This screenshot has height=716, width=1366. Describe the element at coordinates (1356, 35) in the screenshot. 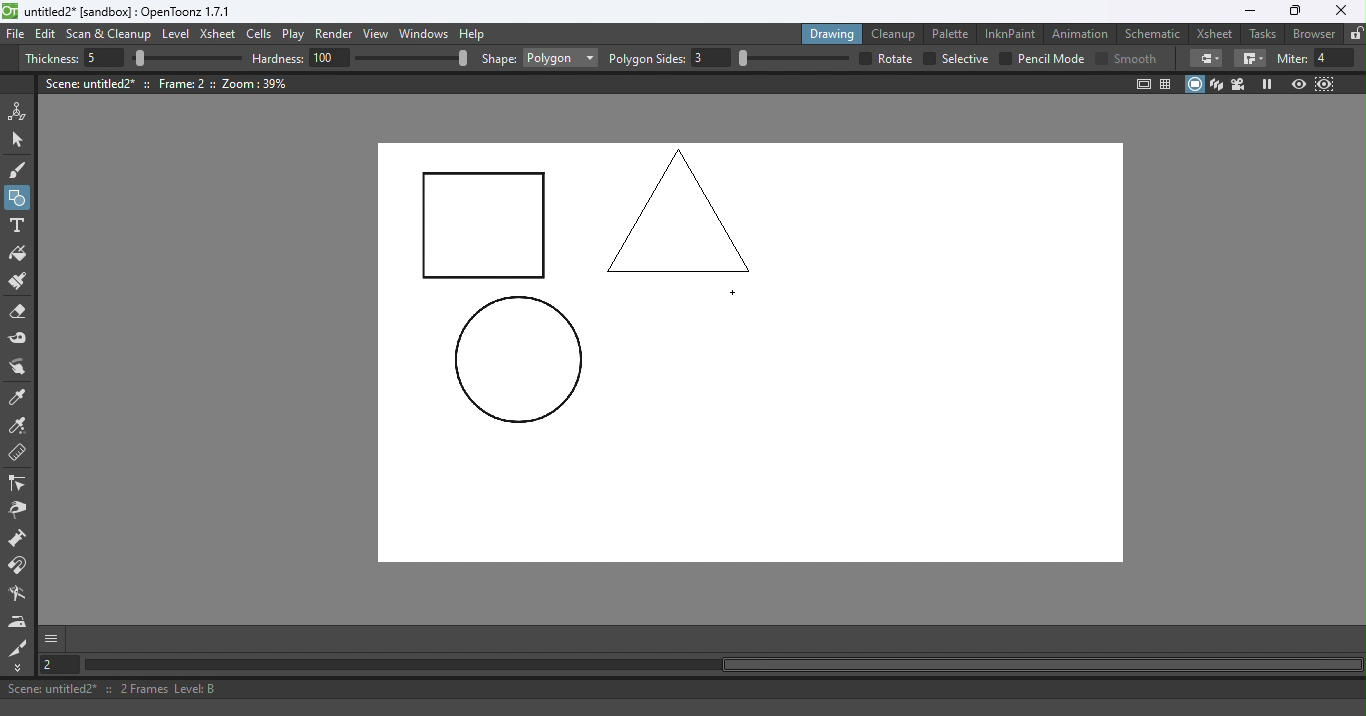

I see `Lock rooms tab` at that location.